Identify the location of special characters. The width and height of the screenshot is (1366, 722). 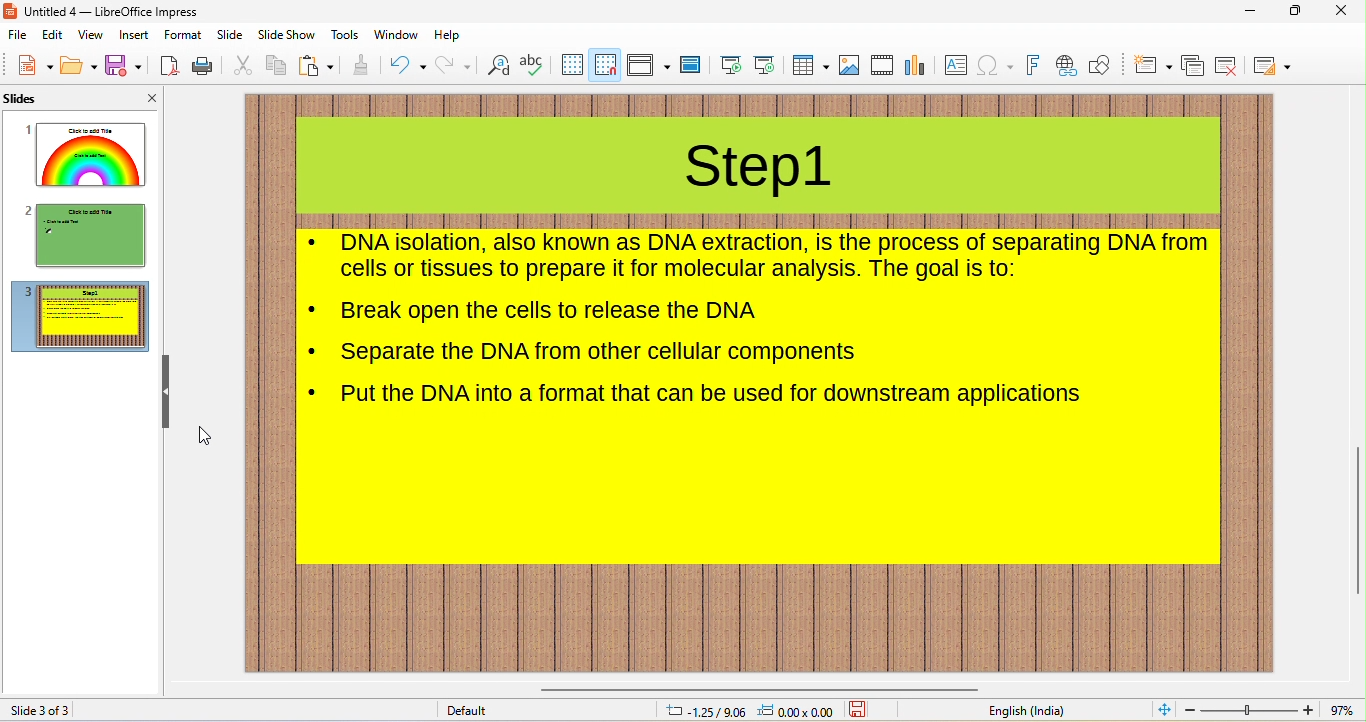
(995, 67).